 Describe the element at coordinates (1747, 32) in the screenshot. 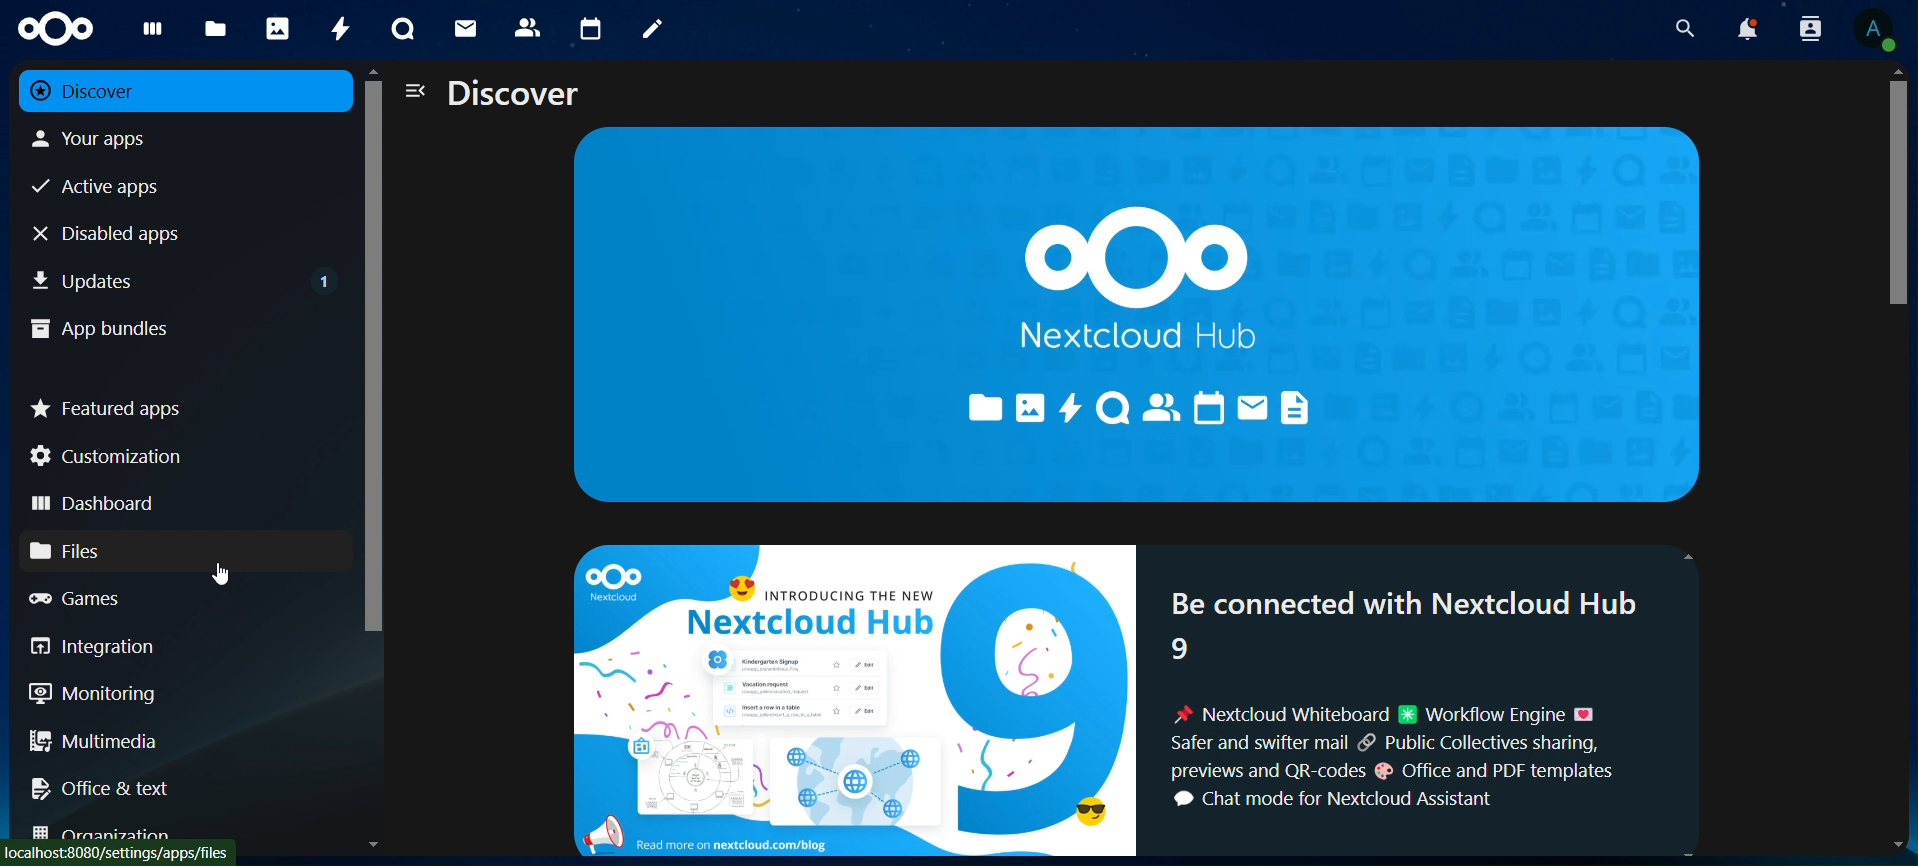

I see `notifications` at that location.